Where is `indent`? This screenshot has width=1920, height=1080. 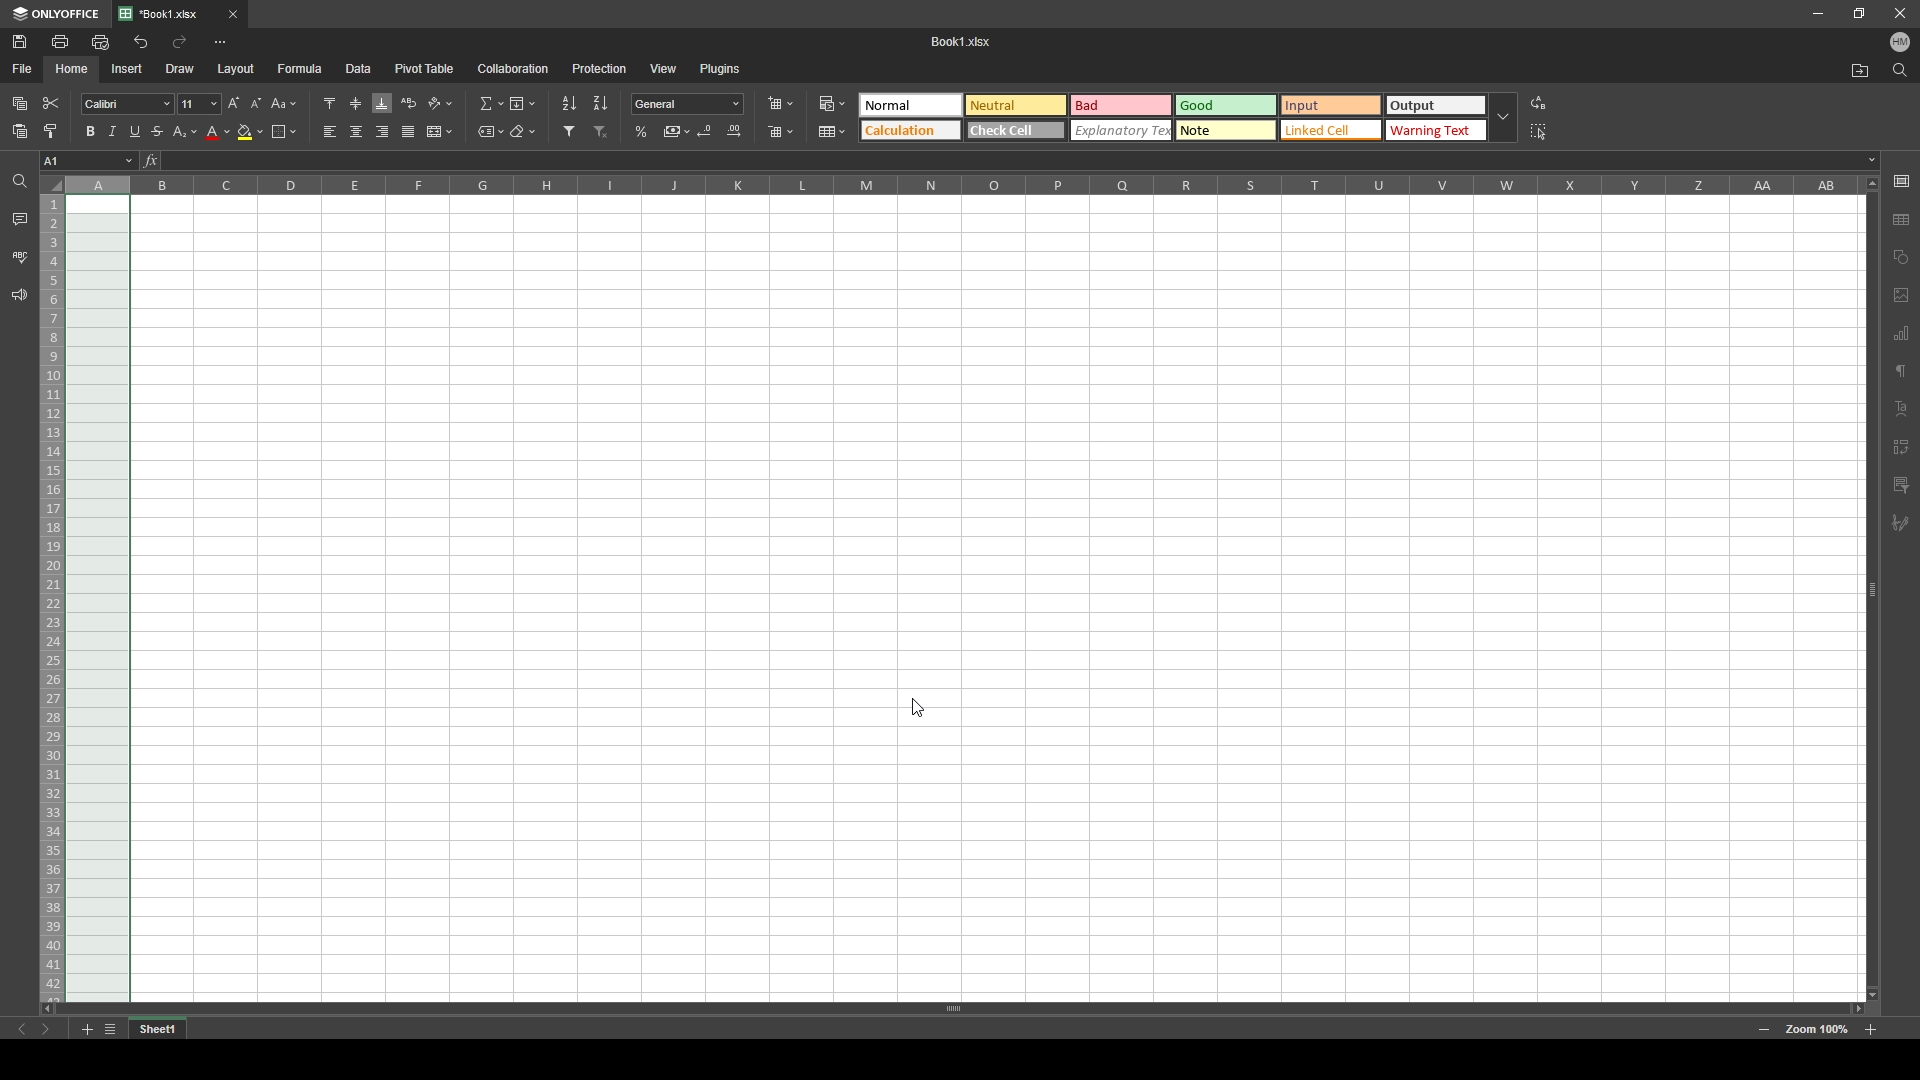 indent is located at coordinates (1901, 442).